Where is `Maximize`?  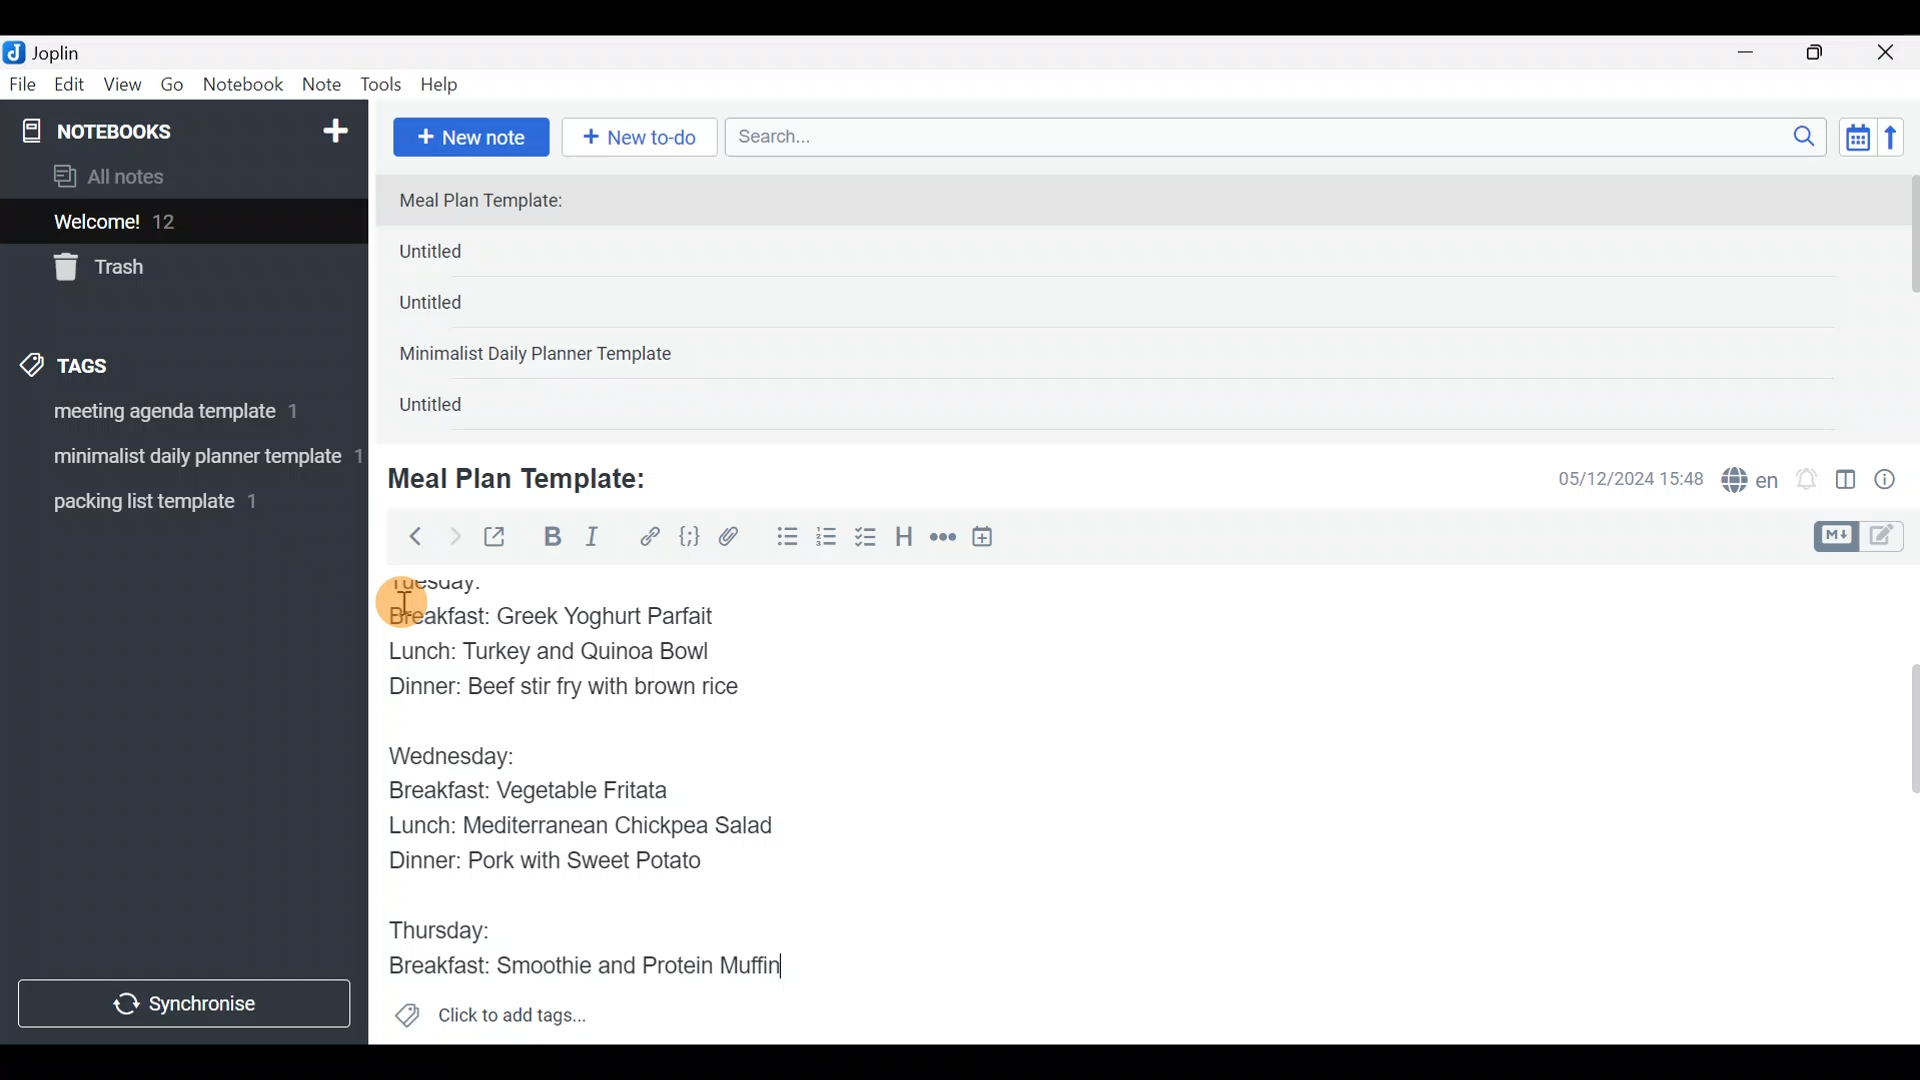 Maximize is located at coordinates (1827, 53).